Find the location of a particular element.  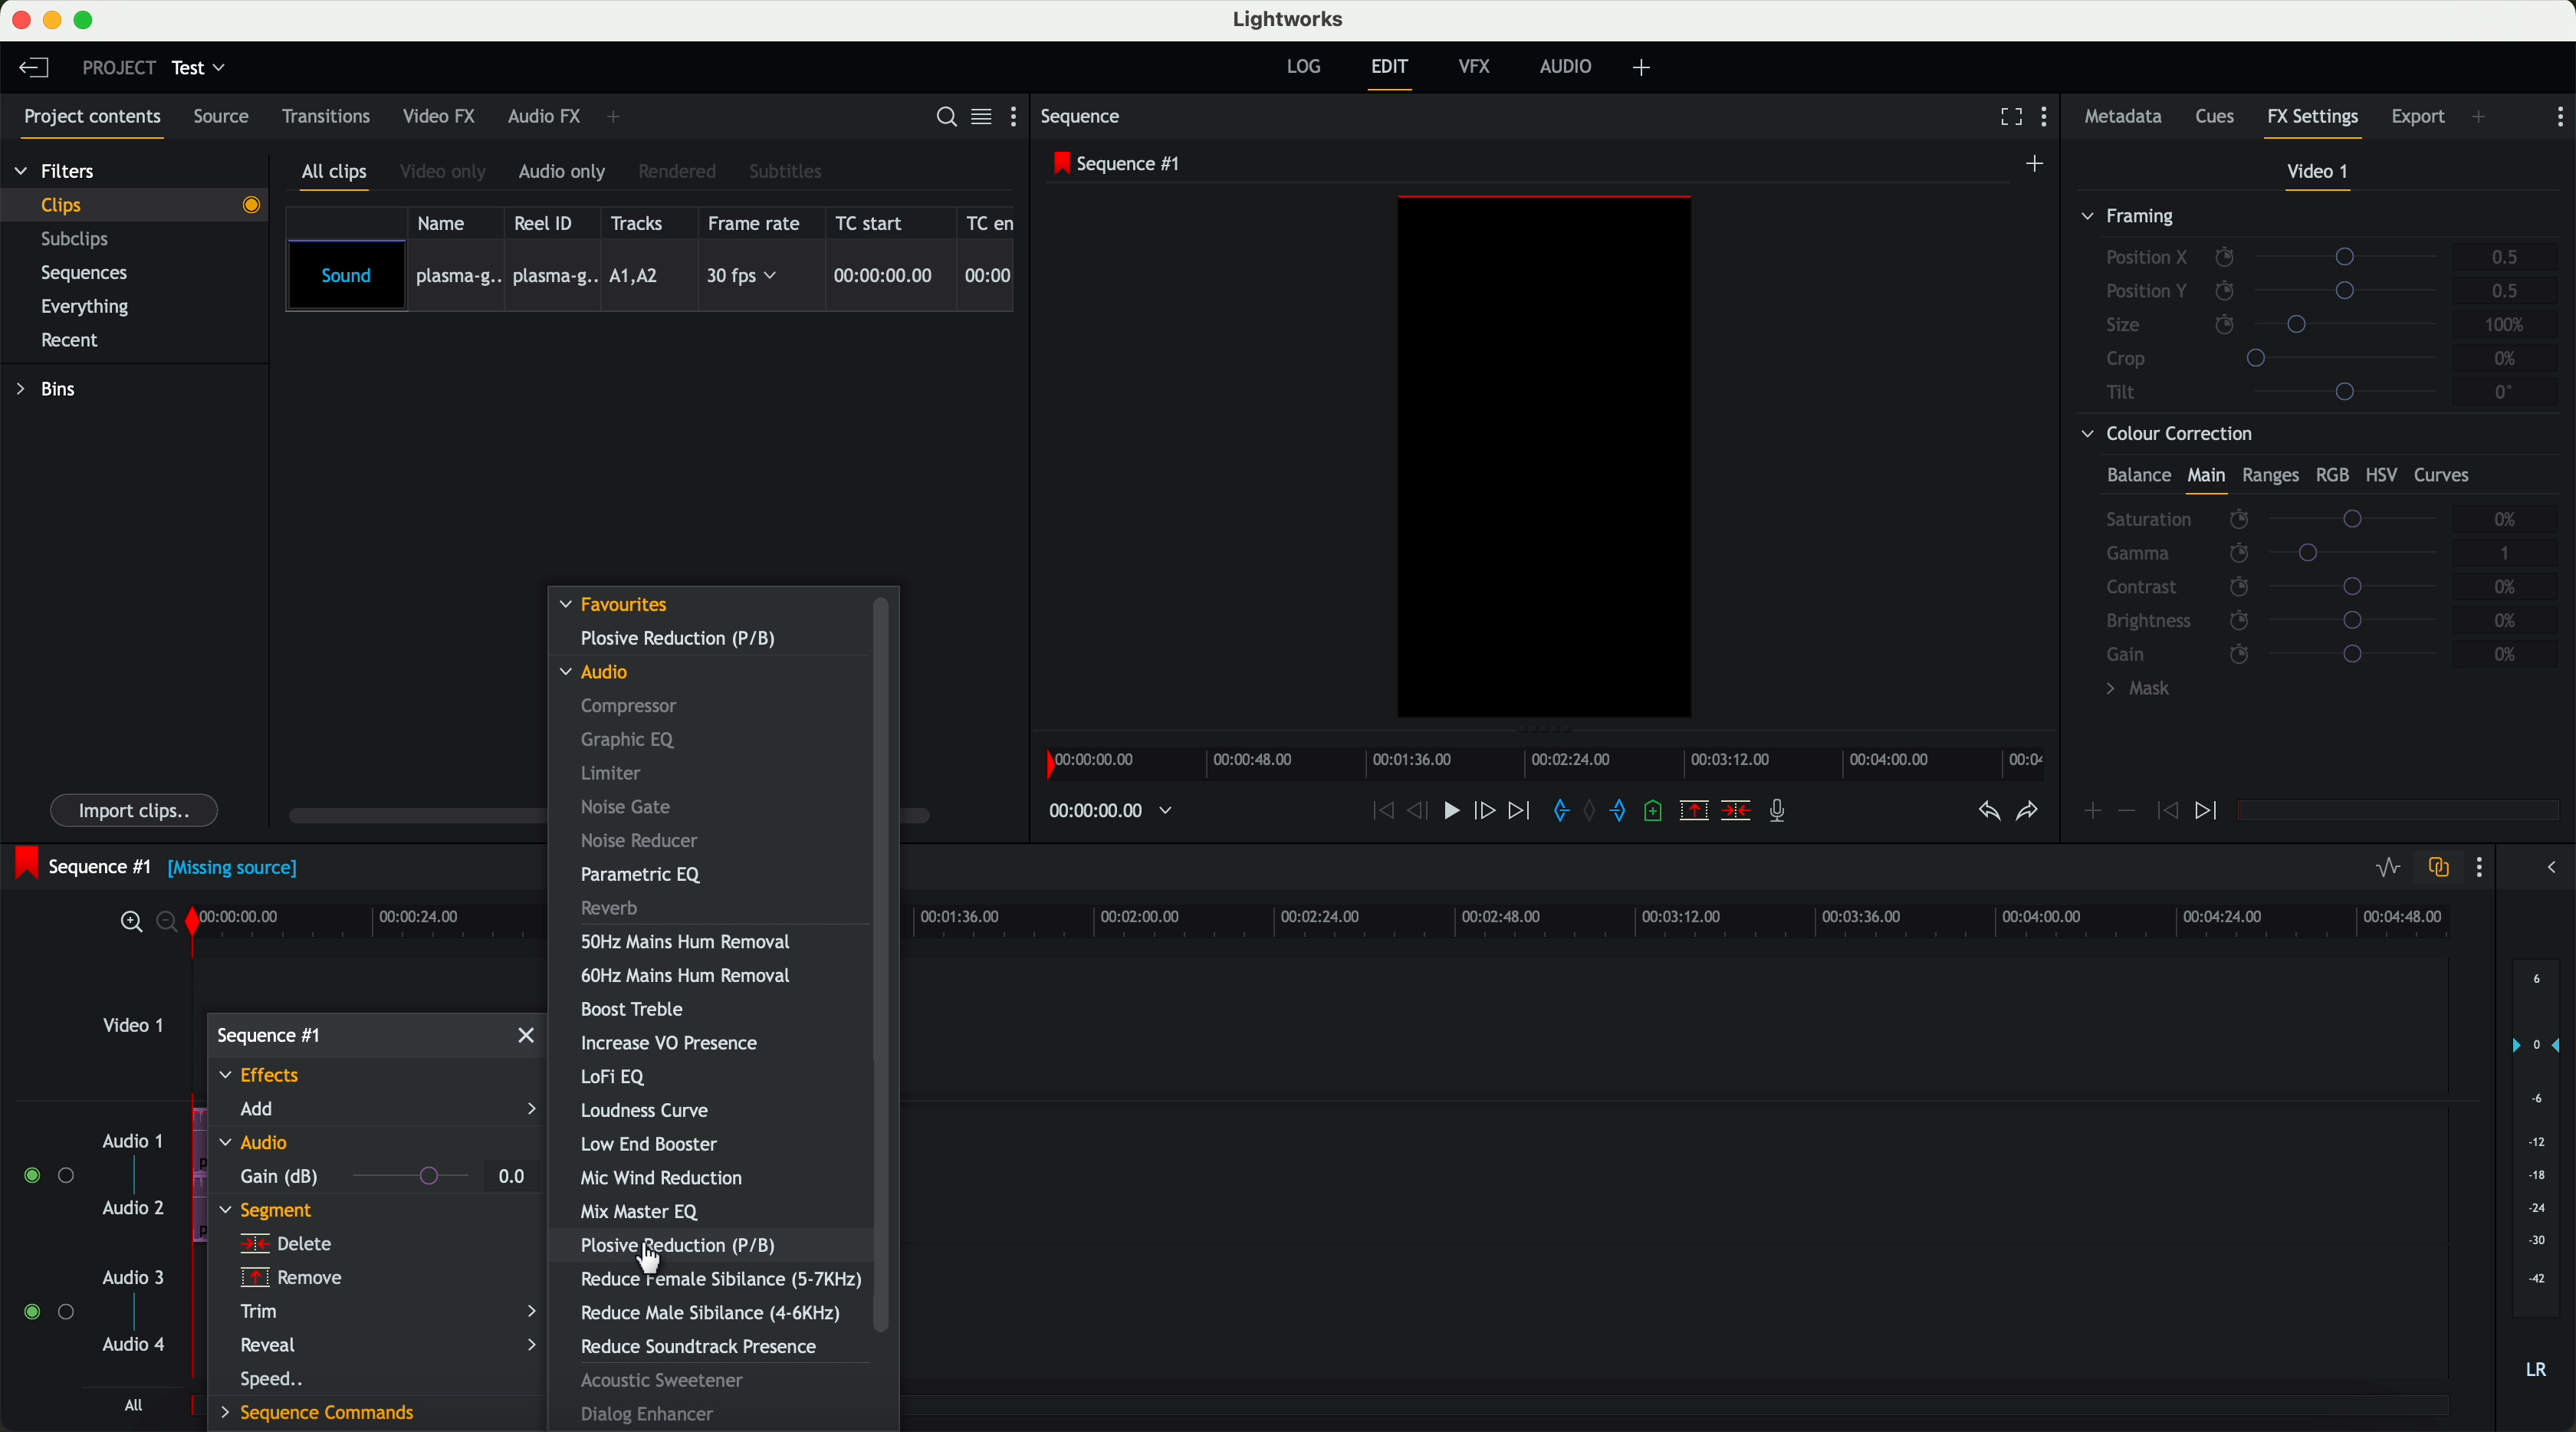

Filters tab is located at coordinates (55, 174).